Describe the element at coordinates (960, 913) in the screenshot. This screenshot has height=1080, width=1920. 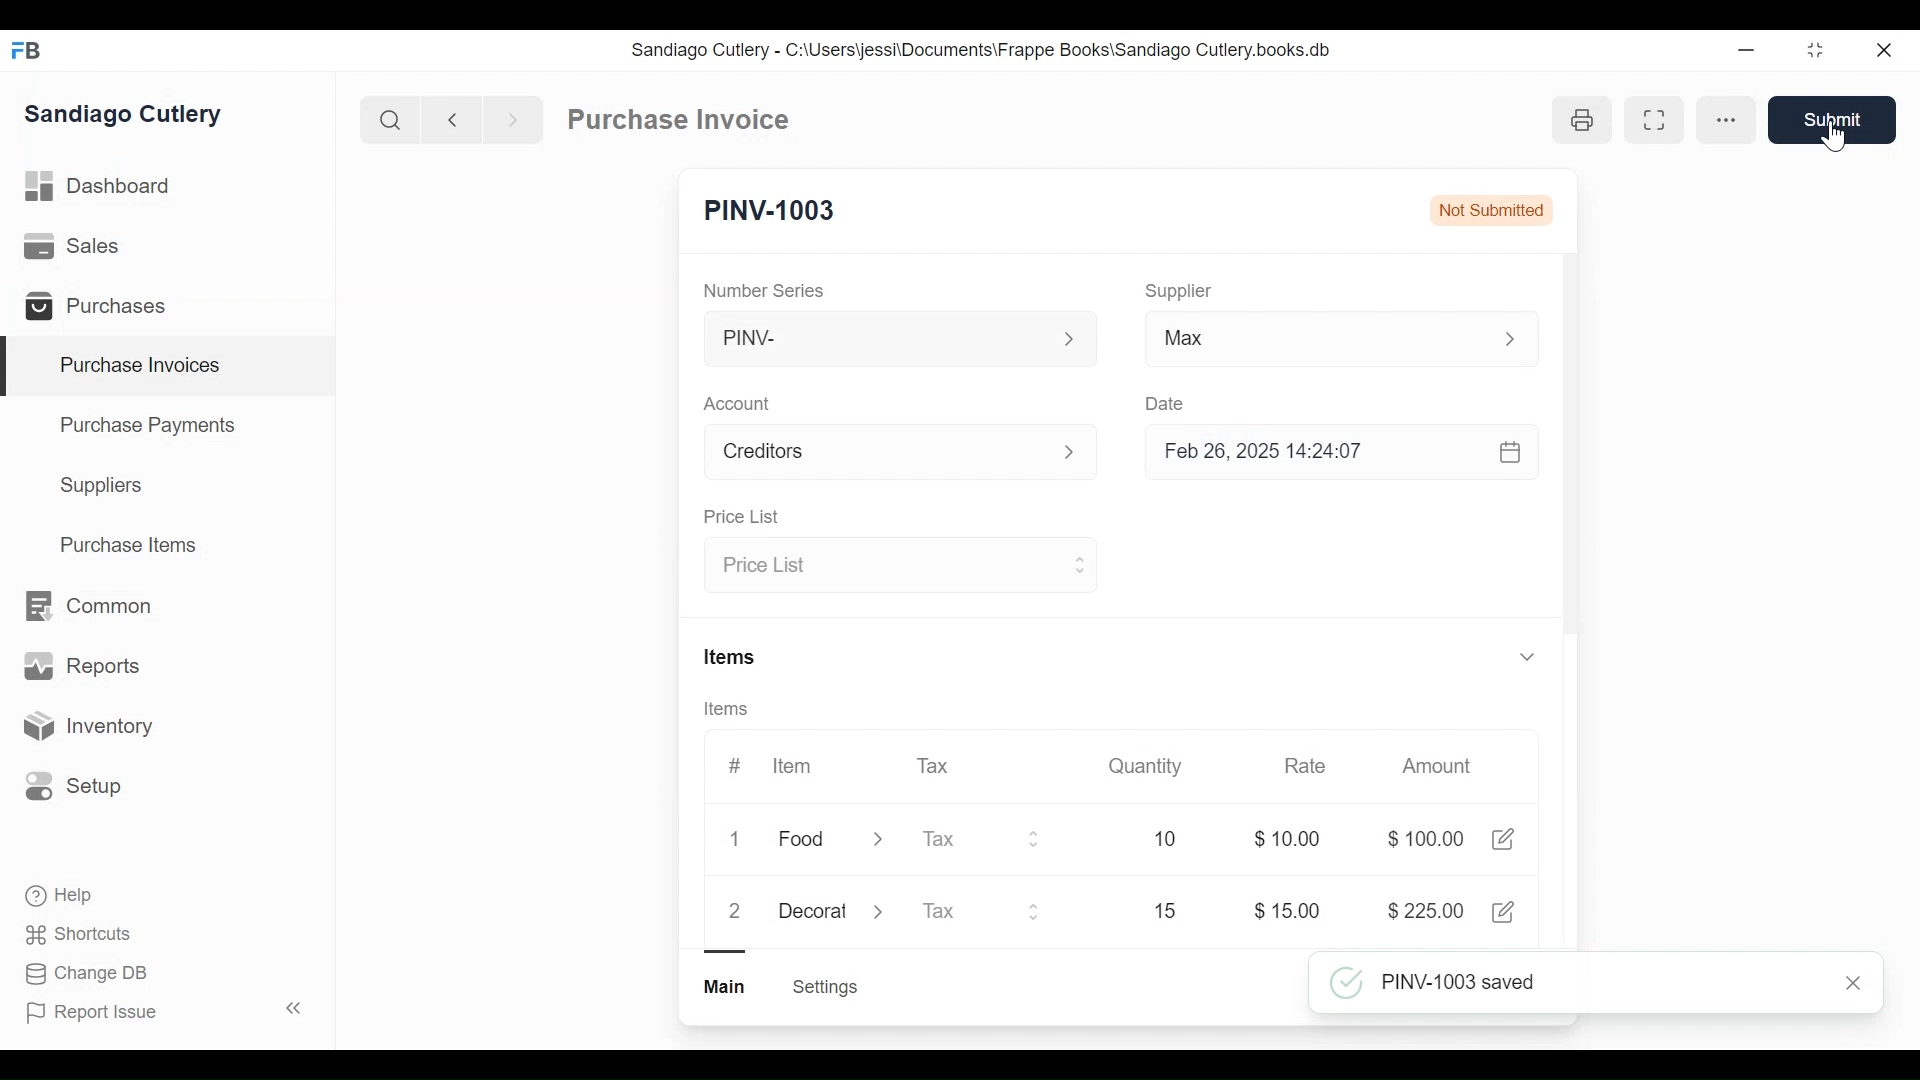
I see `Tax` at that location.